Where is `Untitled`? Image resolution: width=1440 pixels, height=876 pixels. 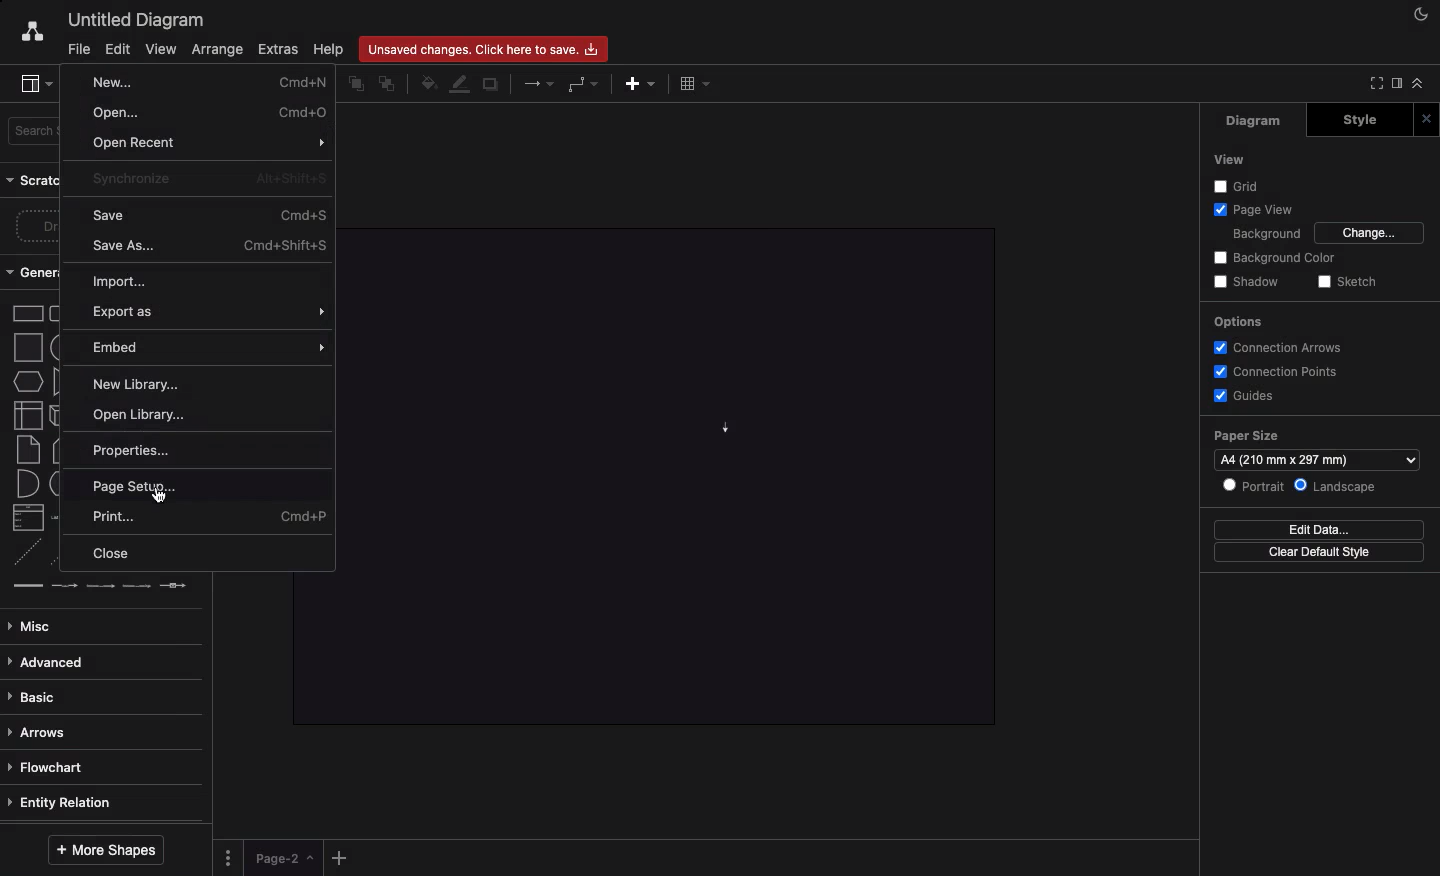
Untitled is located at coordinates (132, 19).